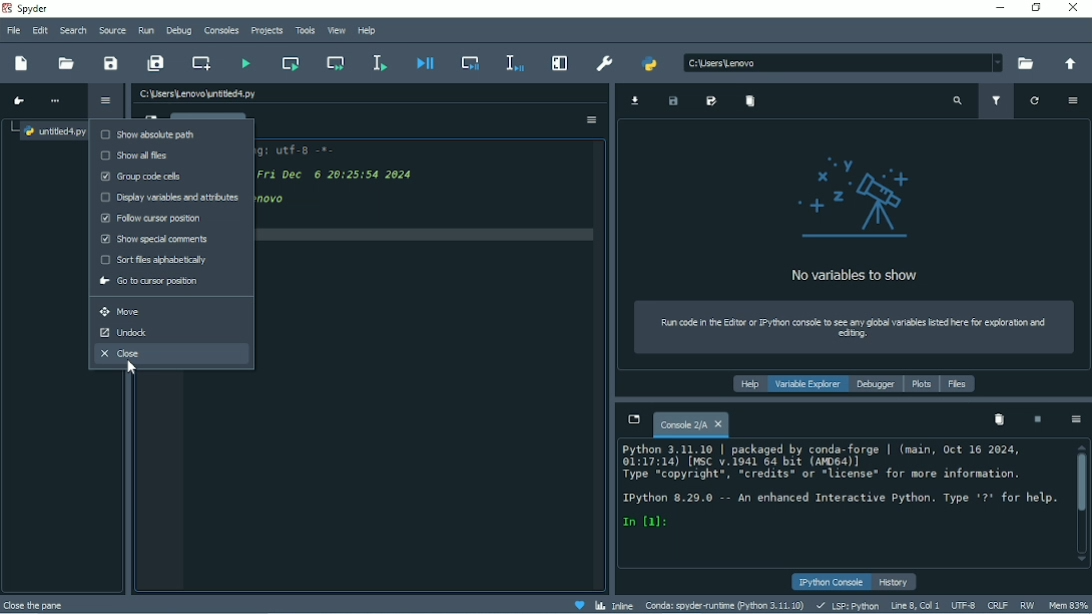 This screenshot has width=1092, height=614. Describe the element at coordinates (425, 64) in the screenshot. I see `Debug file` at that location.